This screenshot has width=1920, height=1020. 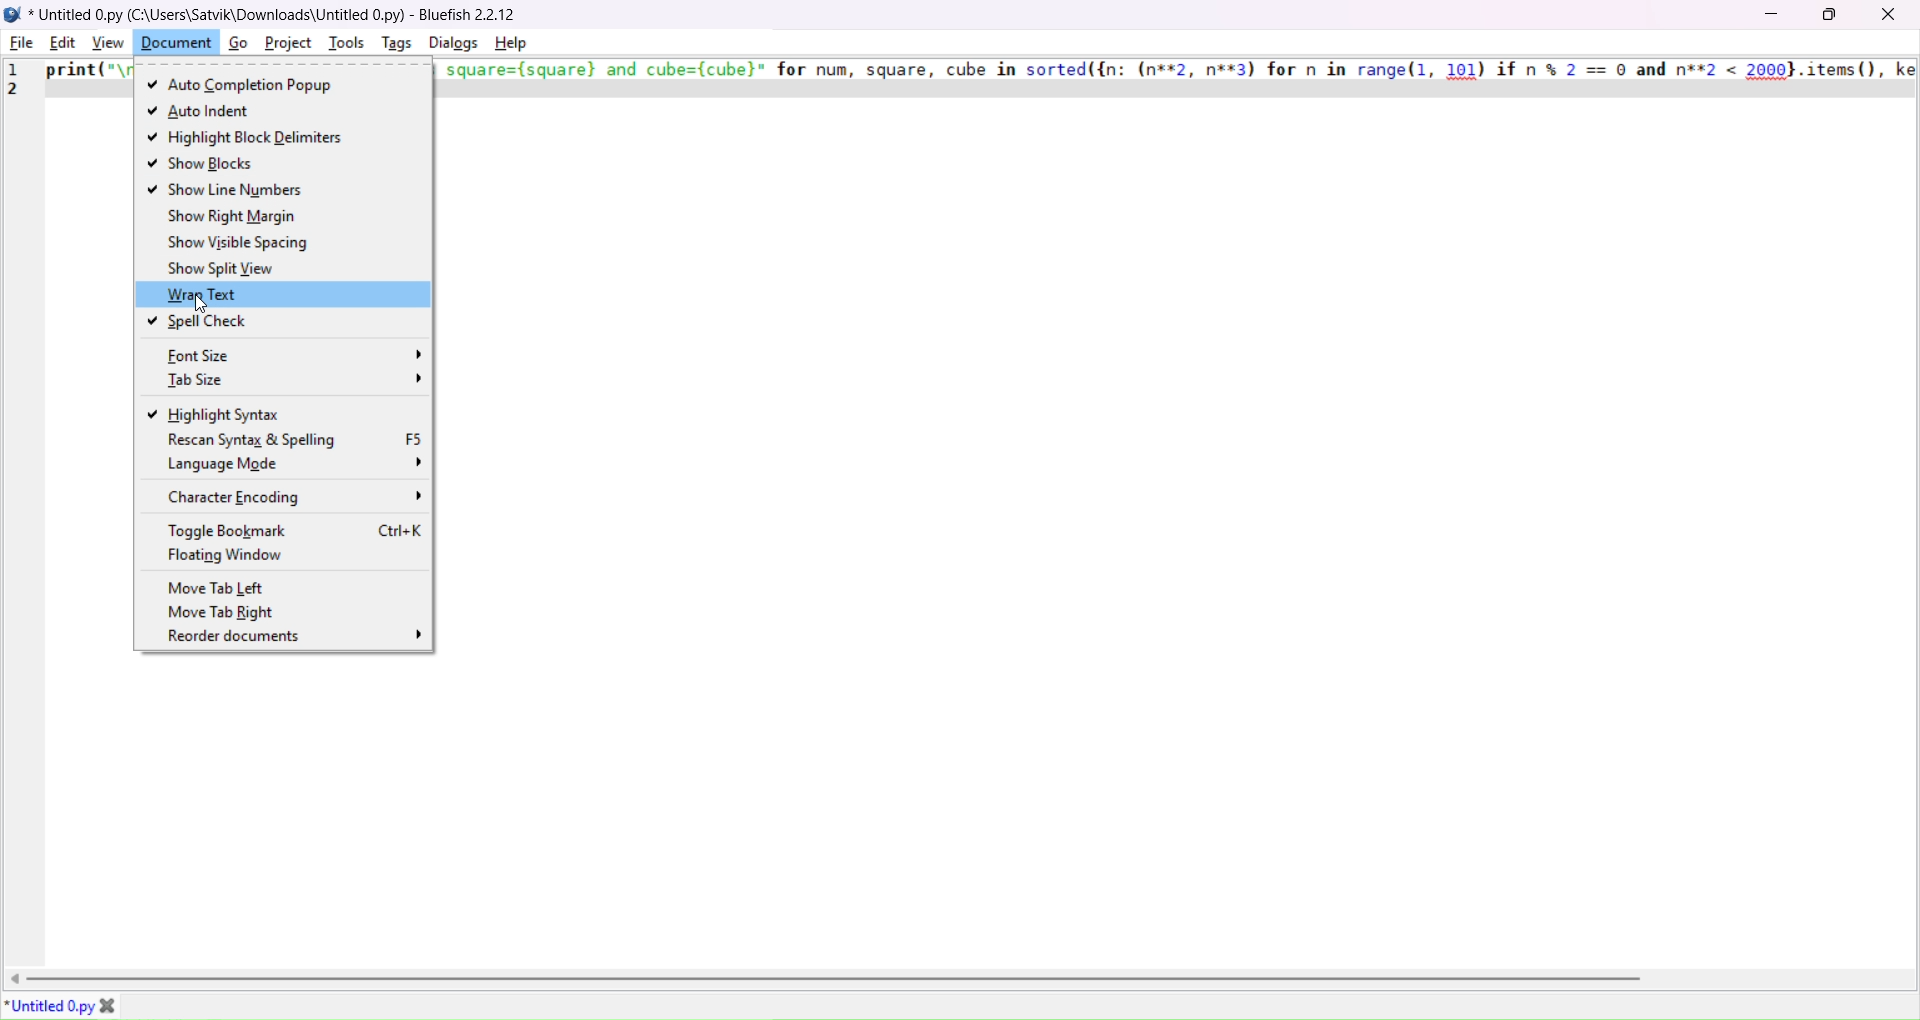 I want to click on maximize, so click(x=1827, y=13).